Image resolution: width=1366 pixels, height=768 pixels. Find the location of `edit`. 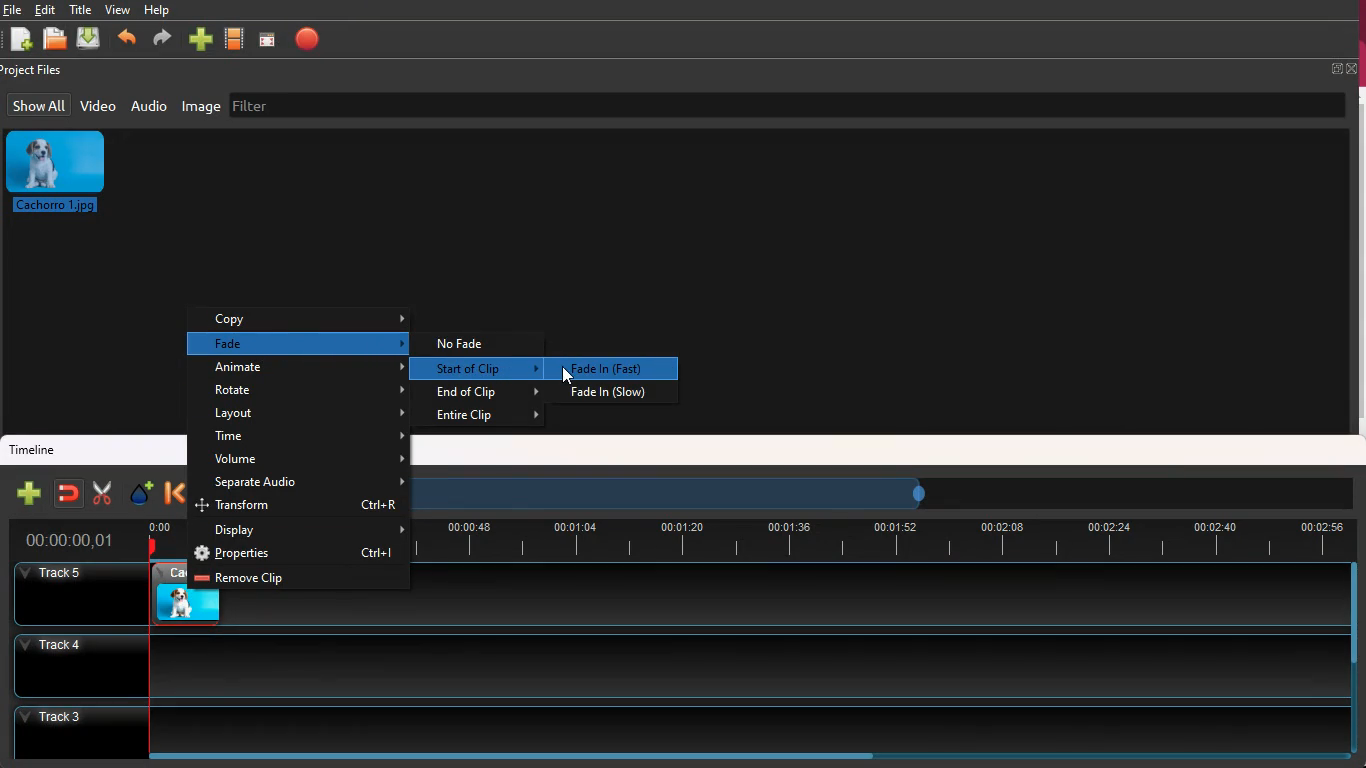

edit is located at coordinates (47, 10).